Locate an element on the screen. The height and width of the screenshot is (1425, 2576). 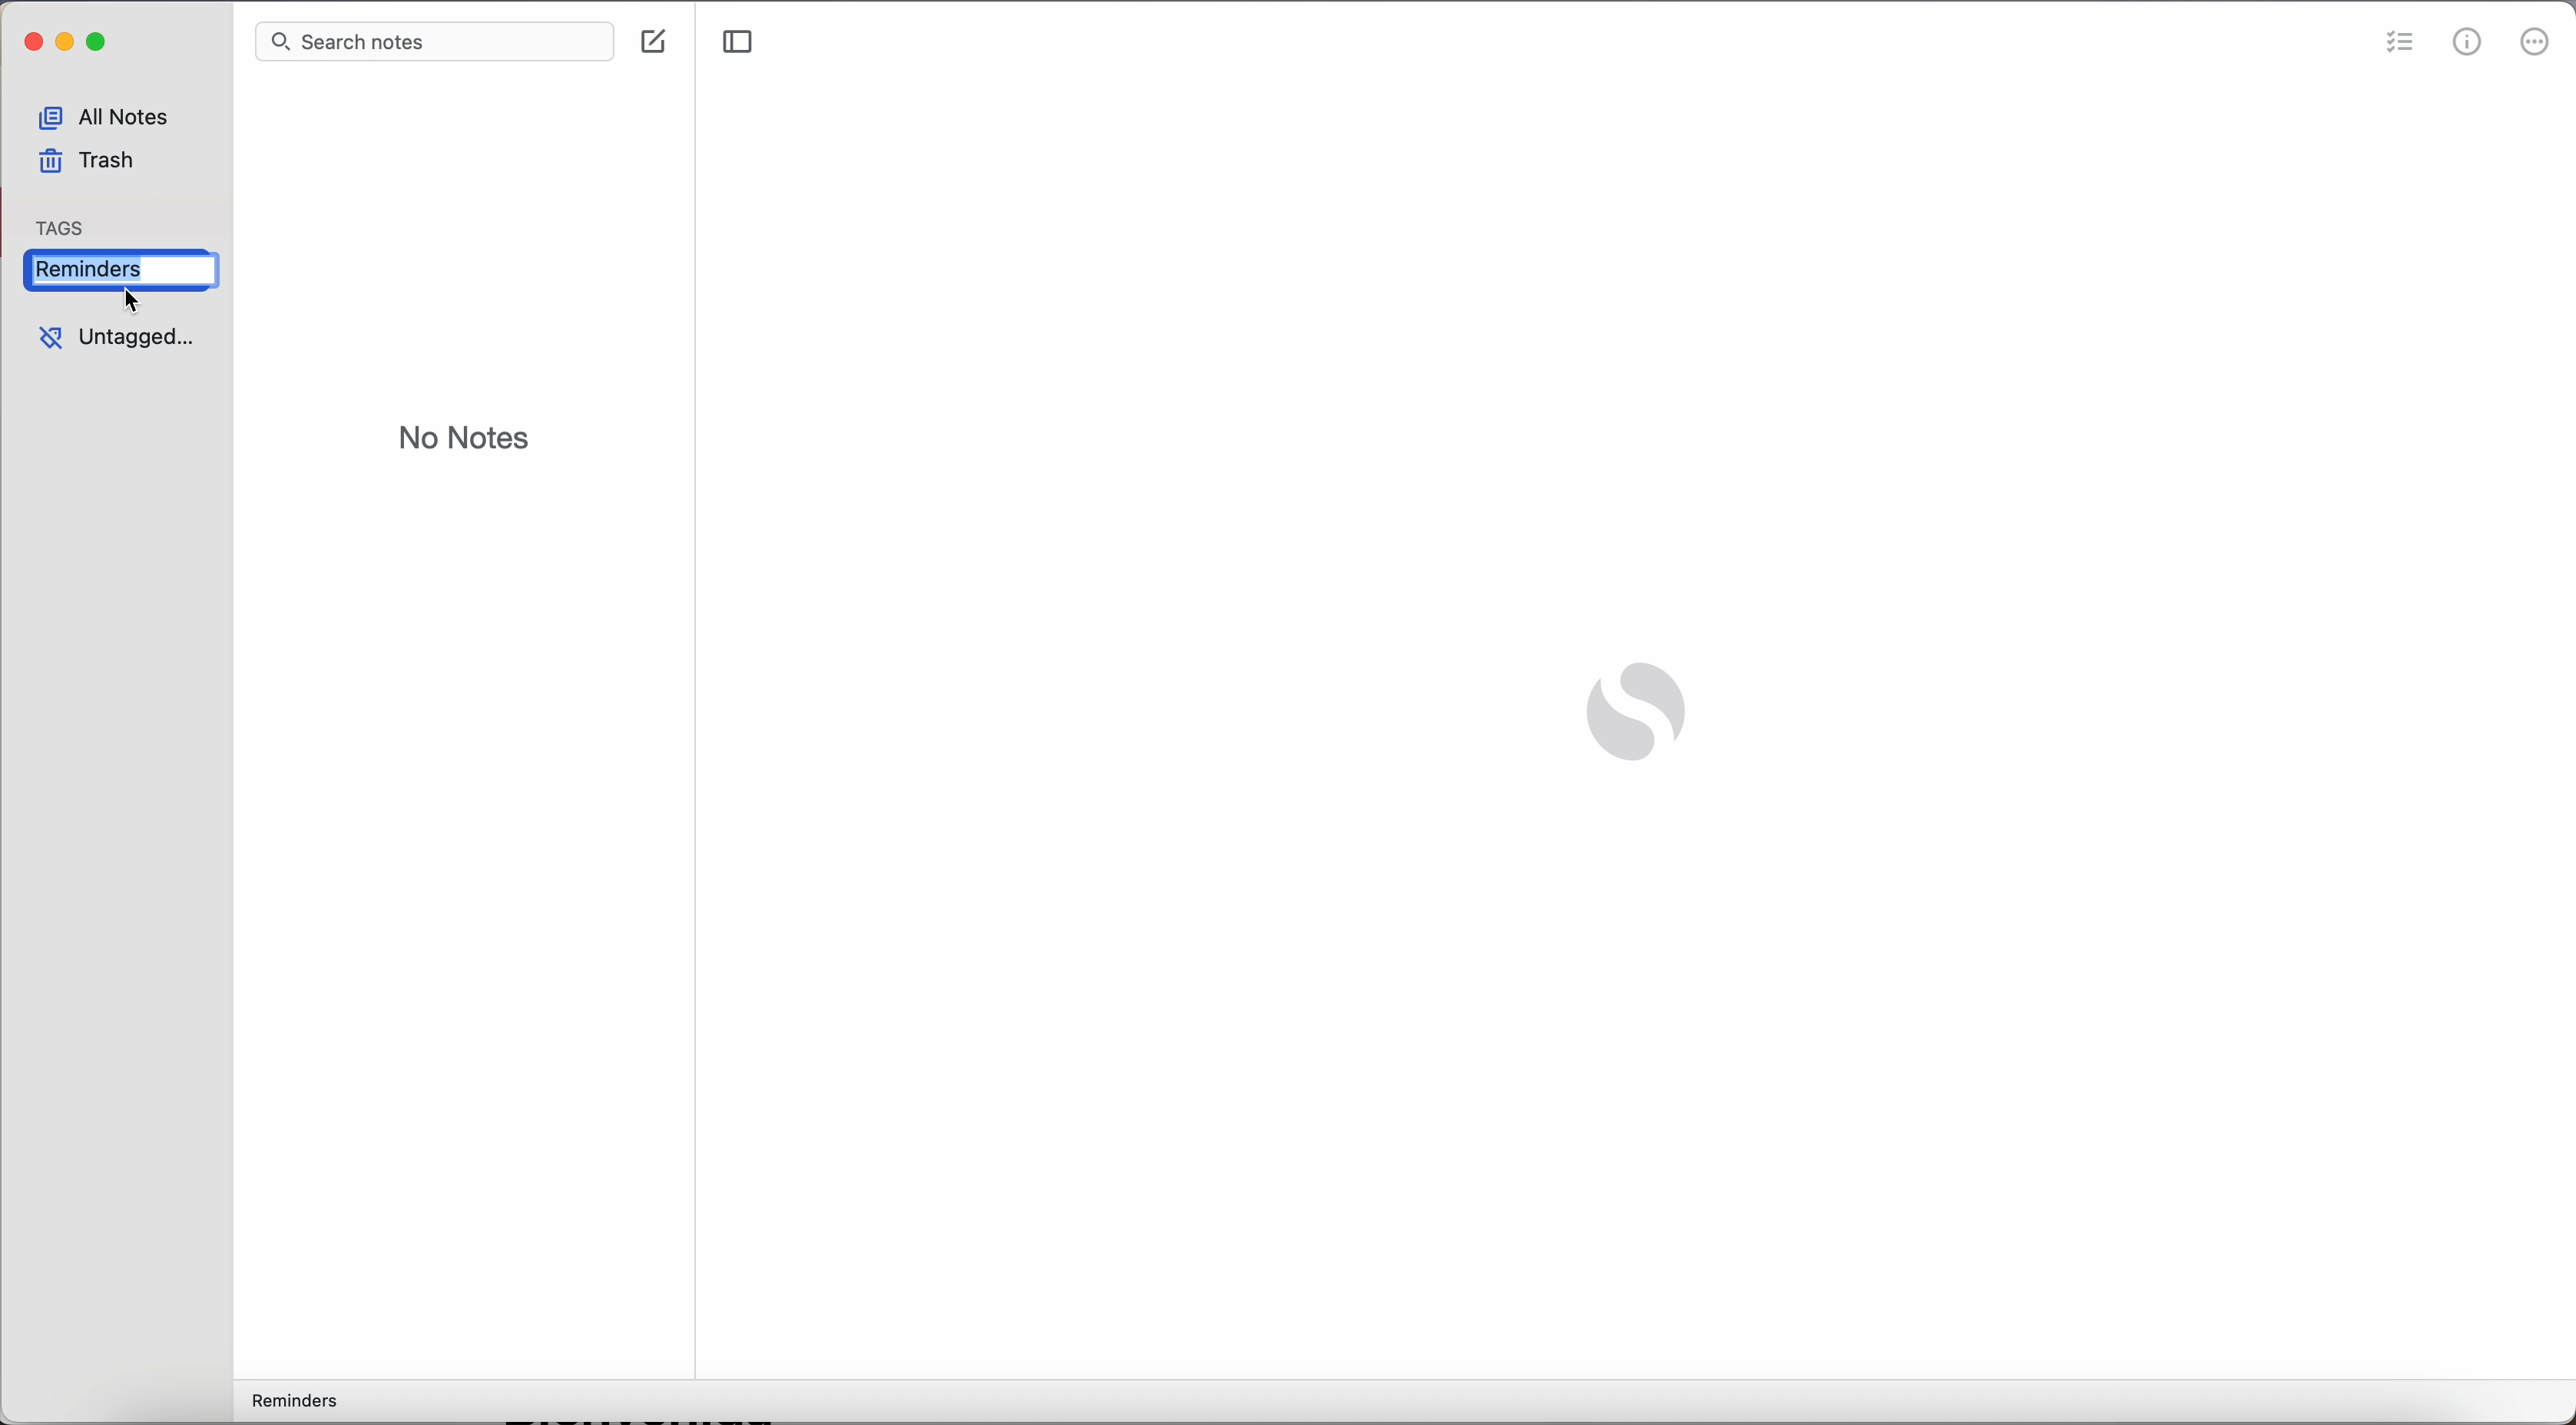
no notes is located at coordinates (465, 441).